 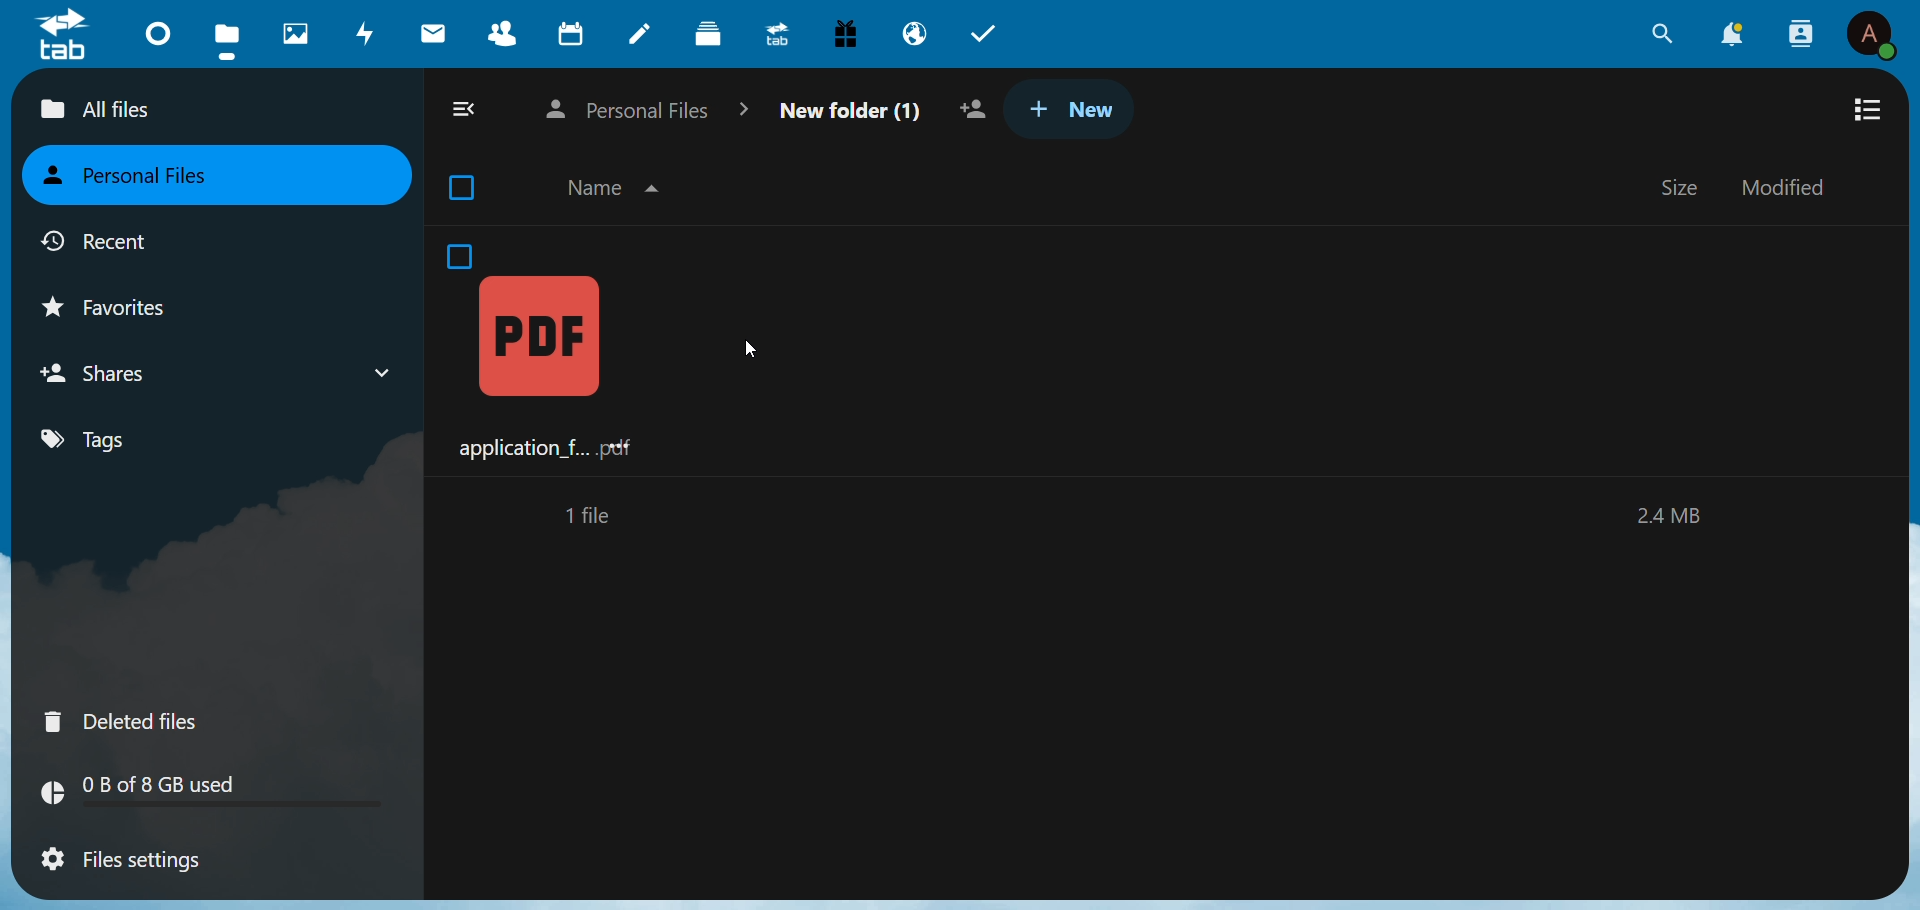 What do you see at coordinates (367, 32) in the screenshot?
I see `actiivity` at bounding box center [367, 32].